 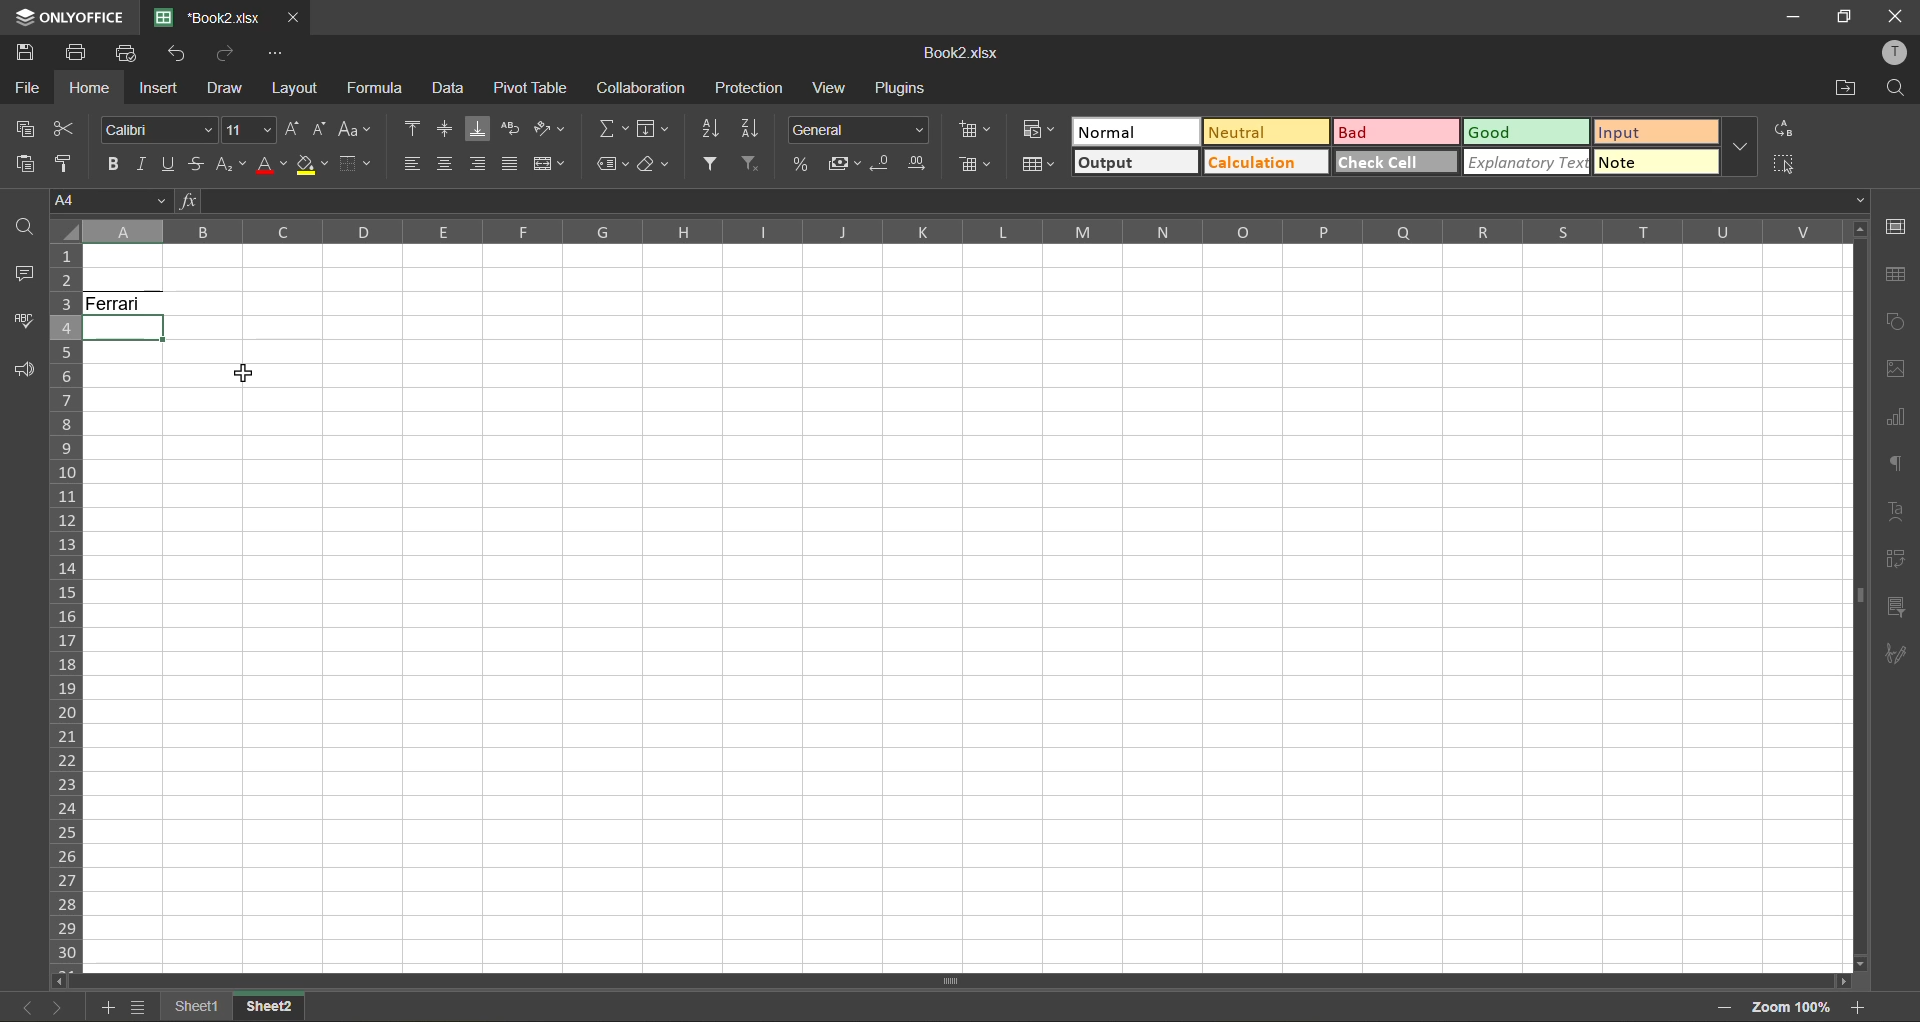 I want to click on layout, so click(x=295, y=90).